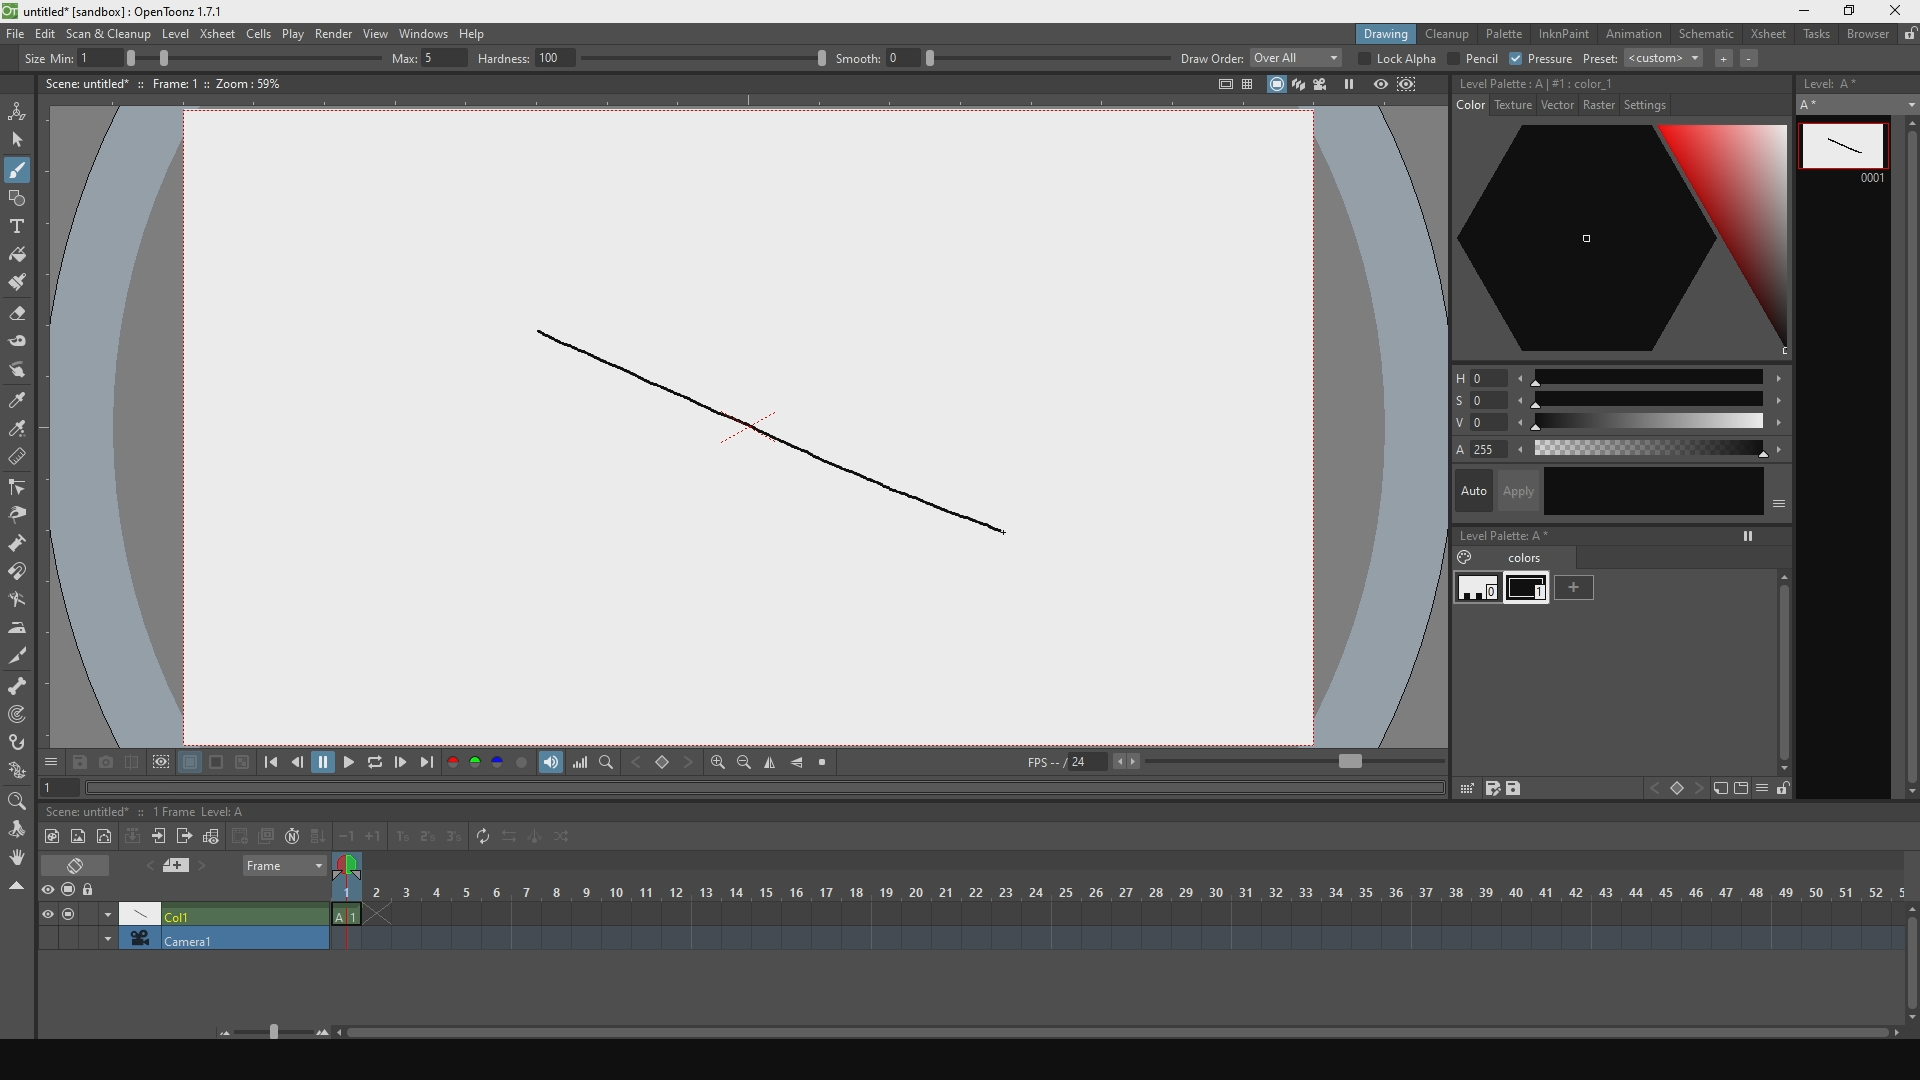 Image resolution: width=1920 pixels, height=1080 pixels. I want to click on mapping point, so click(19, 717).